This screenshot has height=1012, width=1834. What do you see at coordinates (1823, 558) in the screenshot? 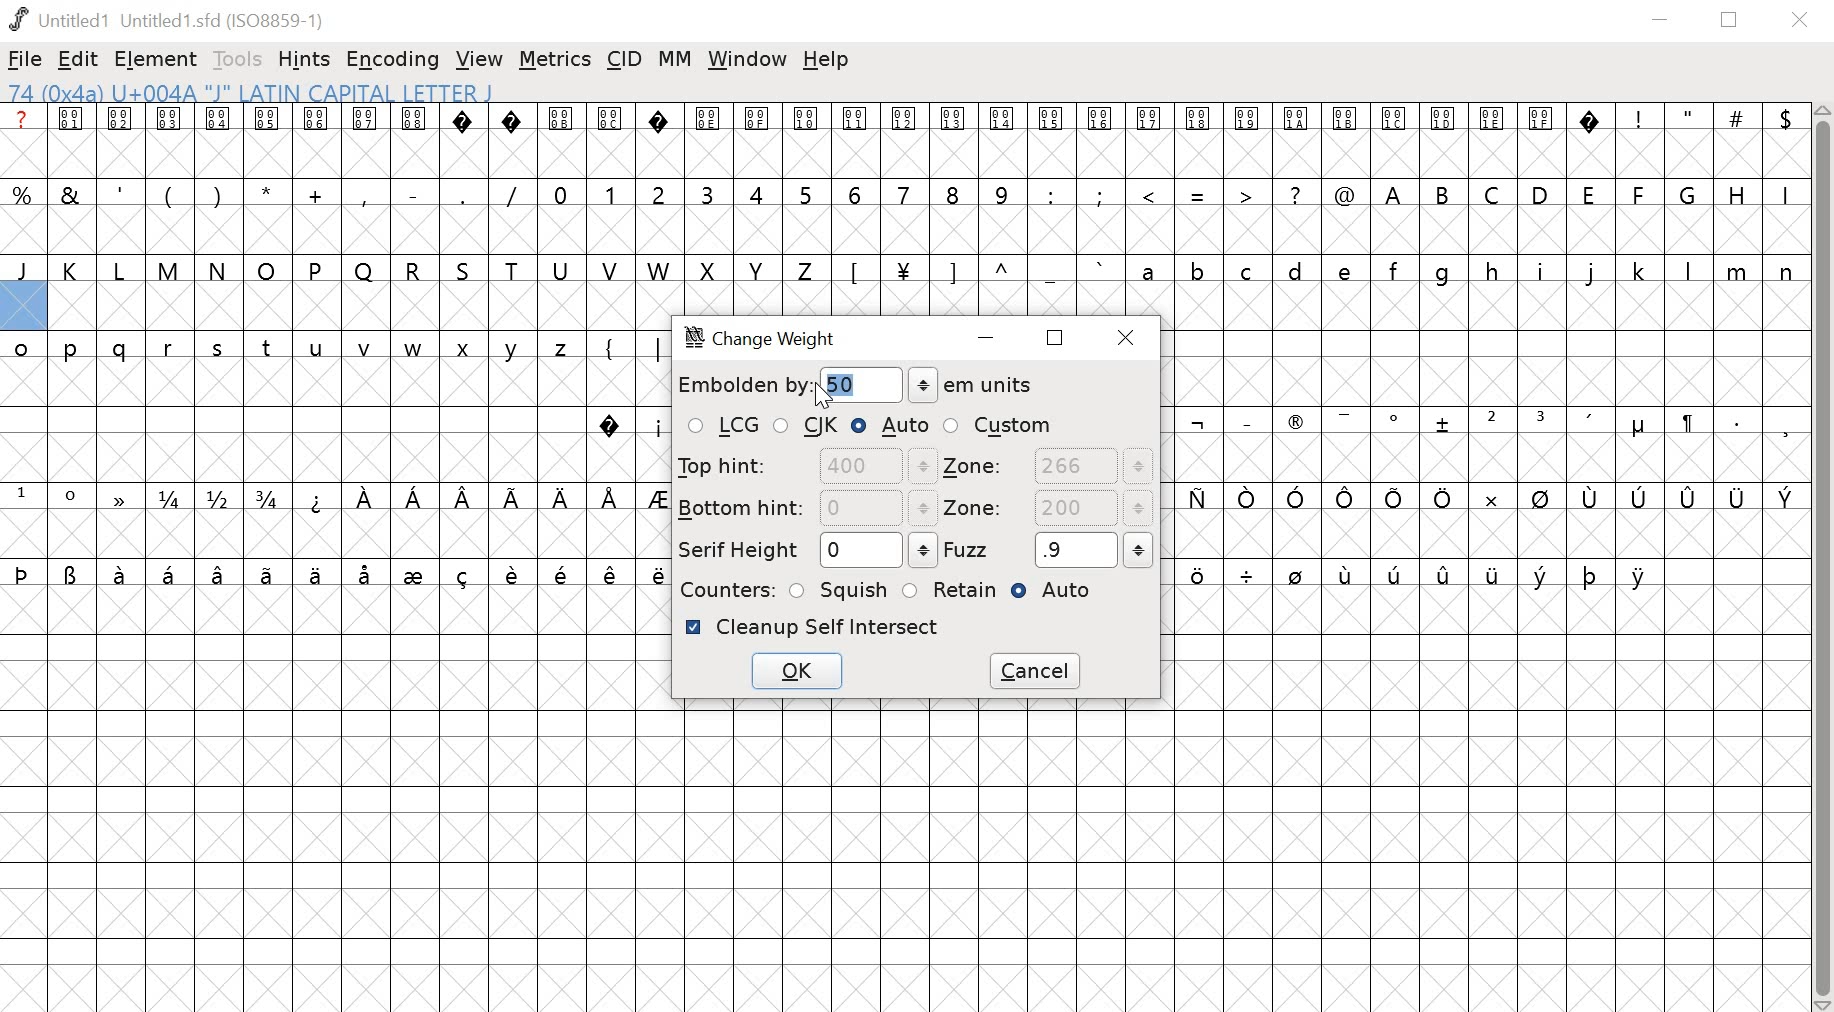
I see `scrollbar` at bounding box center [1823, 558].